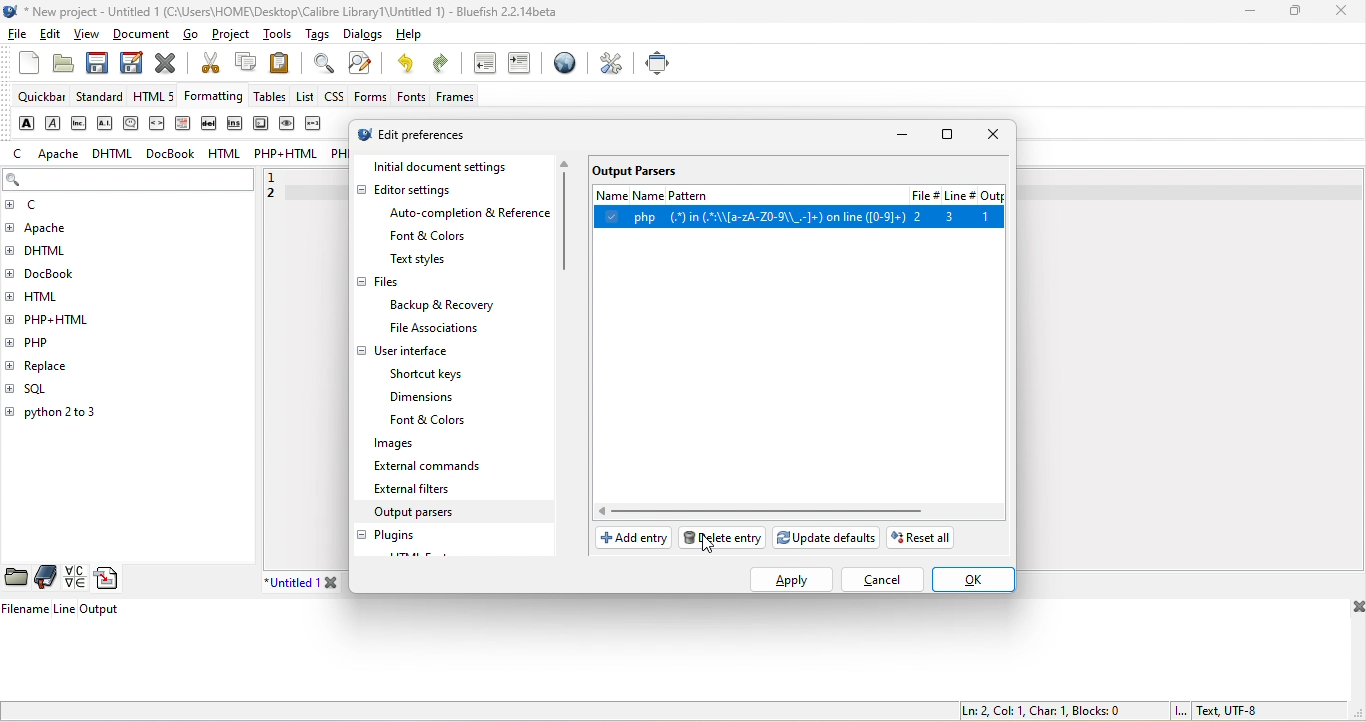 The height and width of the screenshot is (722, 1366). Describe the element at coordinates (222, 153) in the screenshot. I see `html` at that location.